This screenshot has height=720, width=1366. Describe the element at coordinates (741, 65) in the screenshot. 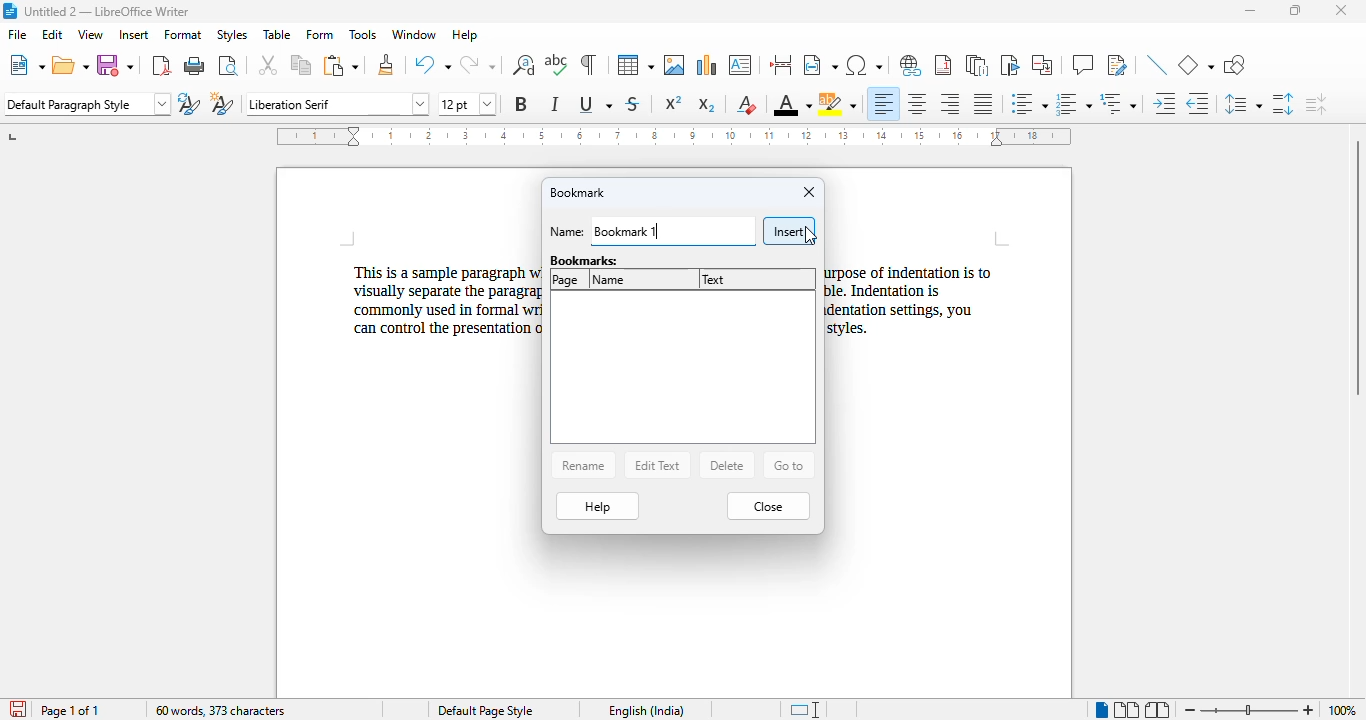

I see `insert text box` at that location.